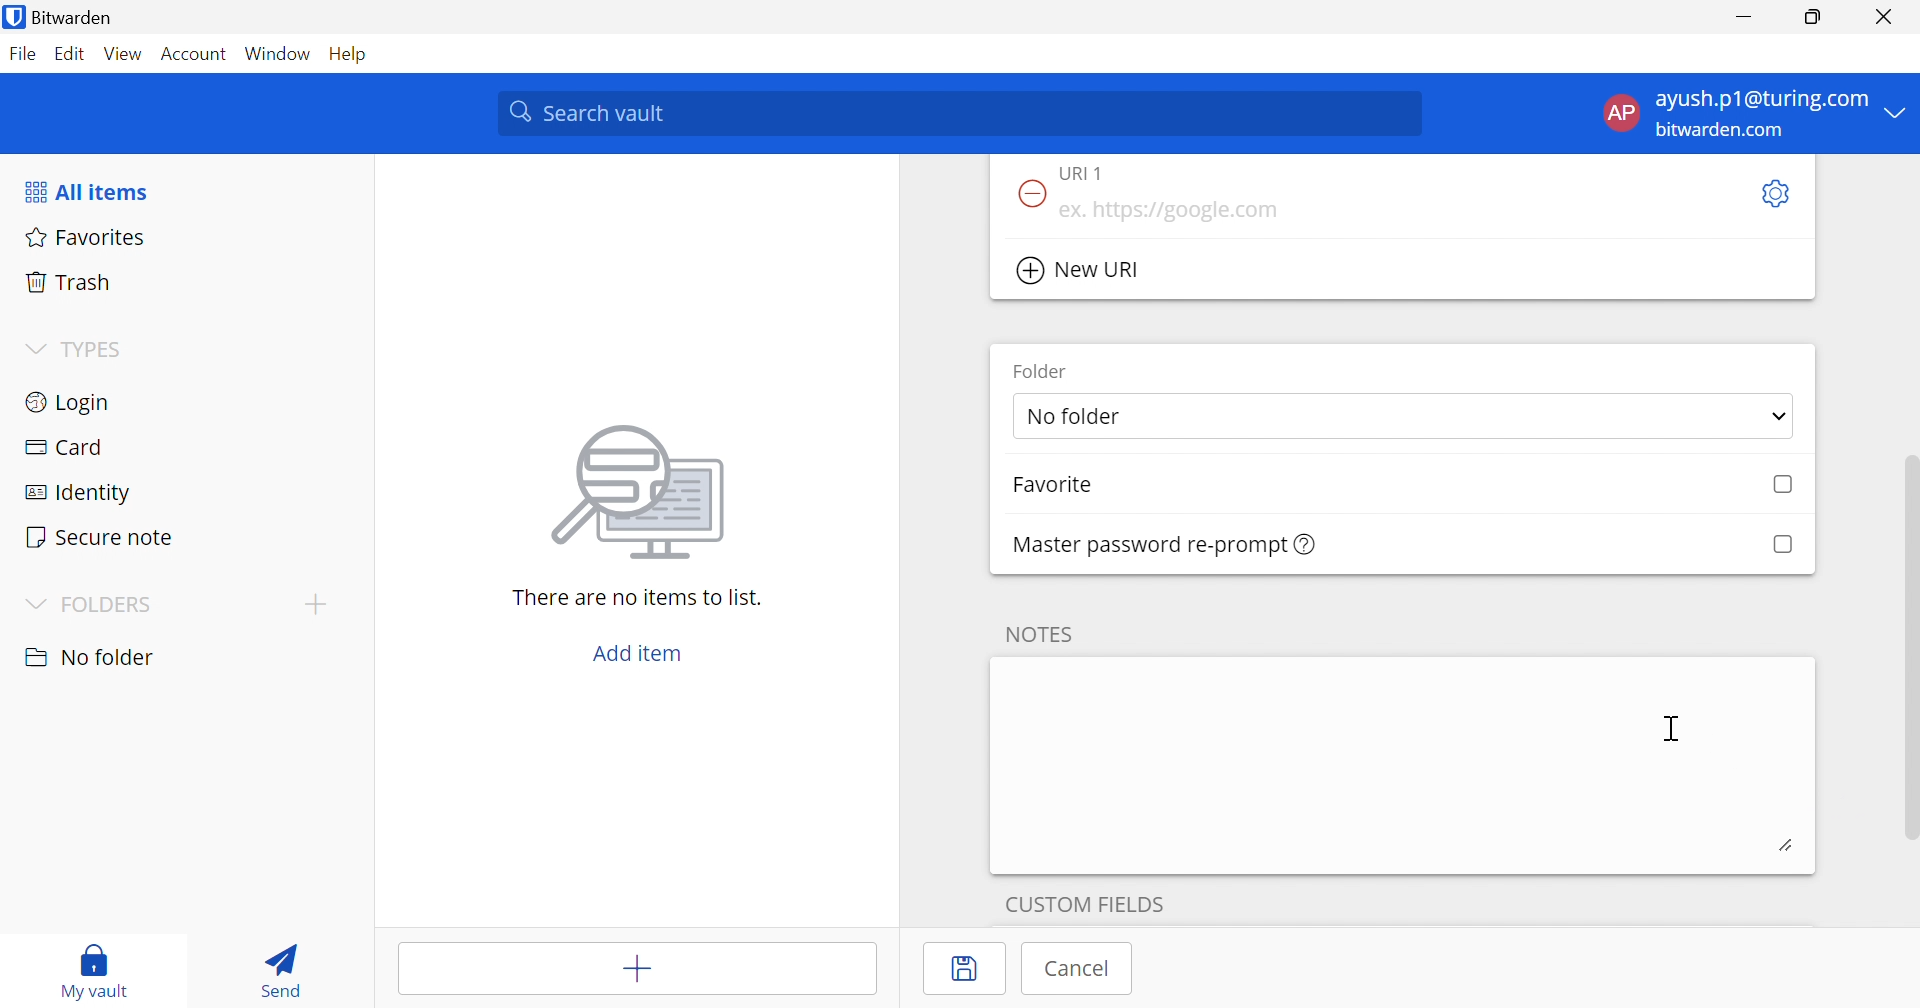 This screenshot has width=1920, height=1008. Describe the element at coordinates (638, 653) in the screenshot. I see `Add item` at that location.